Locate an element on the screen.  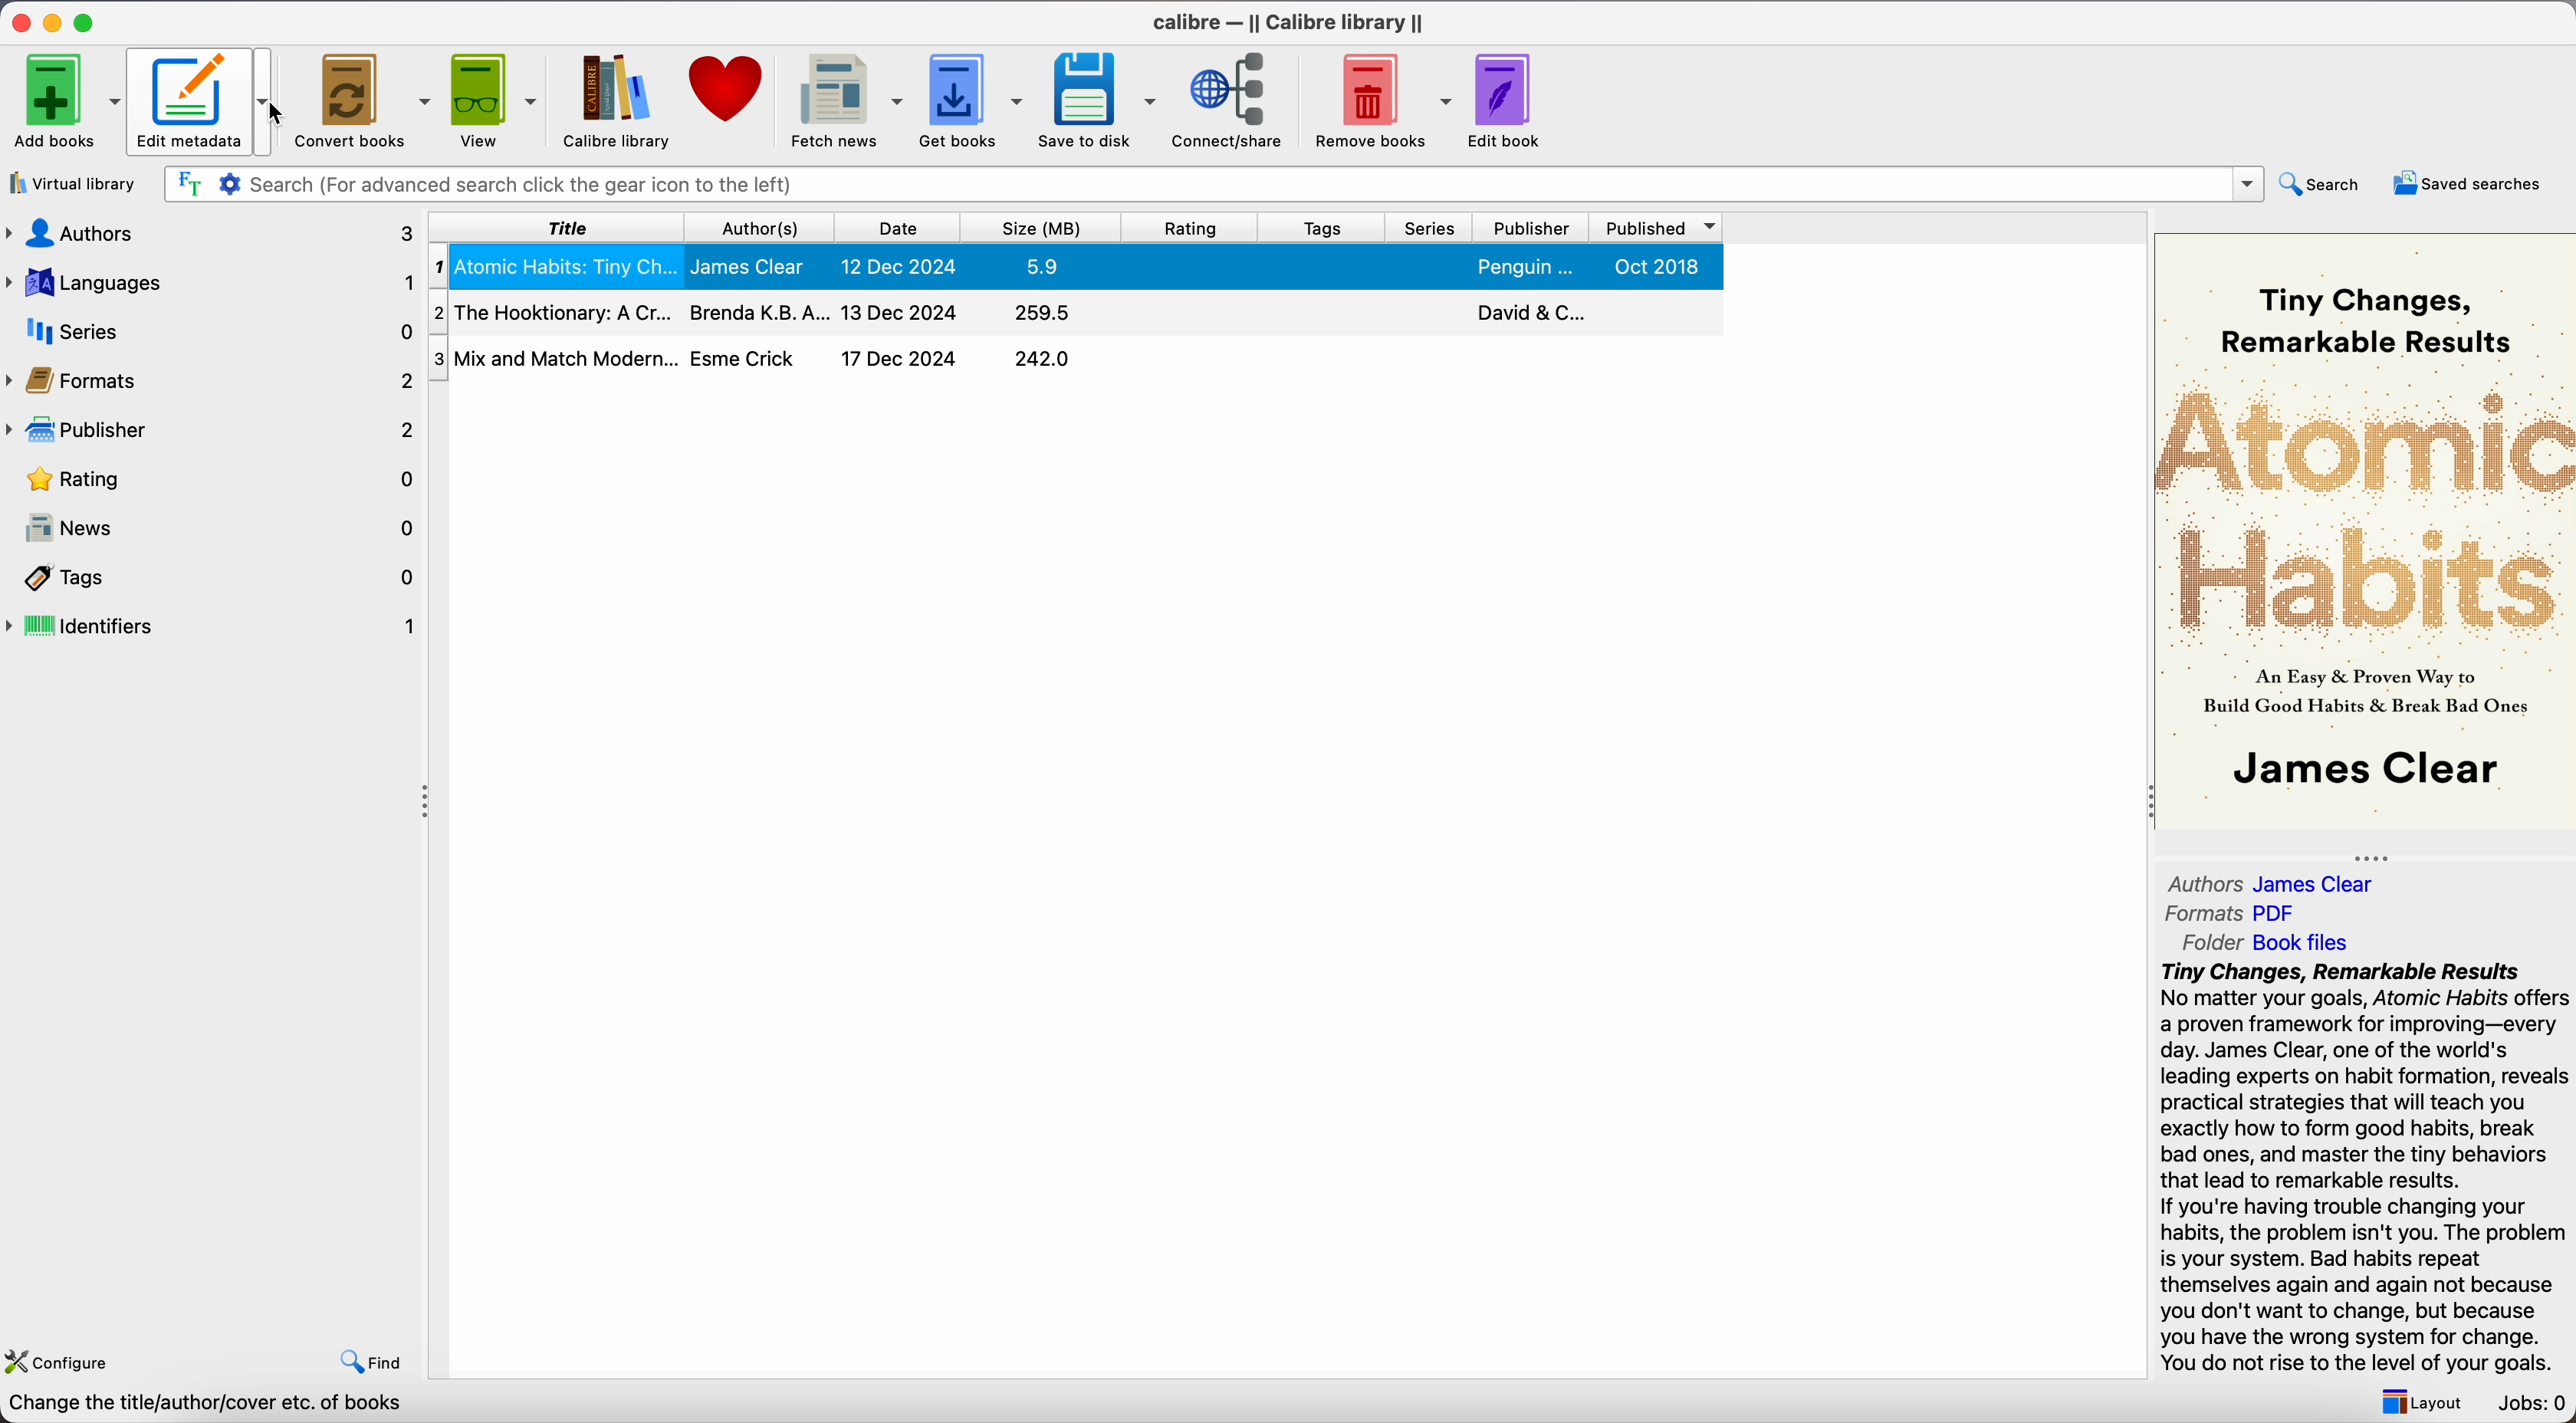
authors is located at coordinates (213, 232).